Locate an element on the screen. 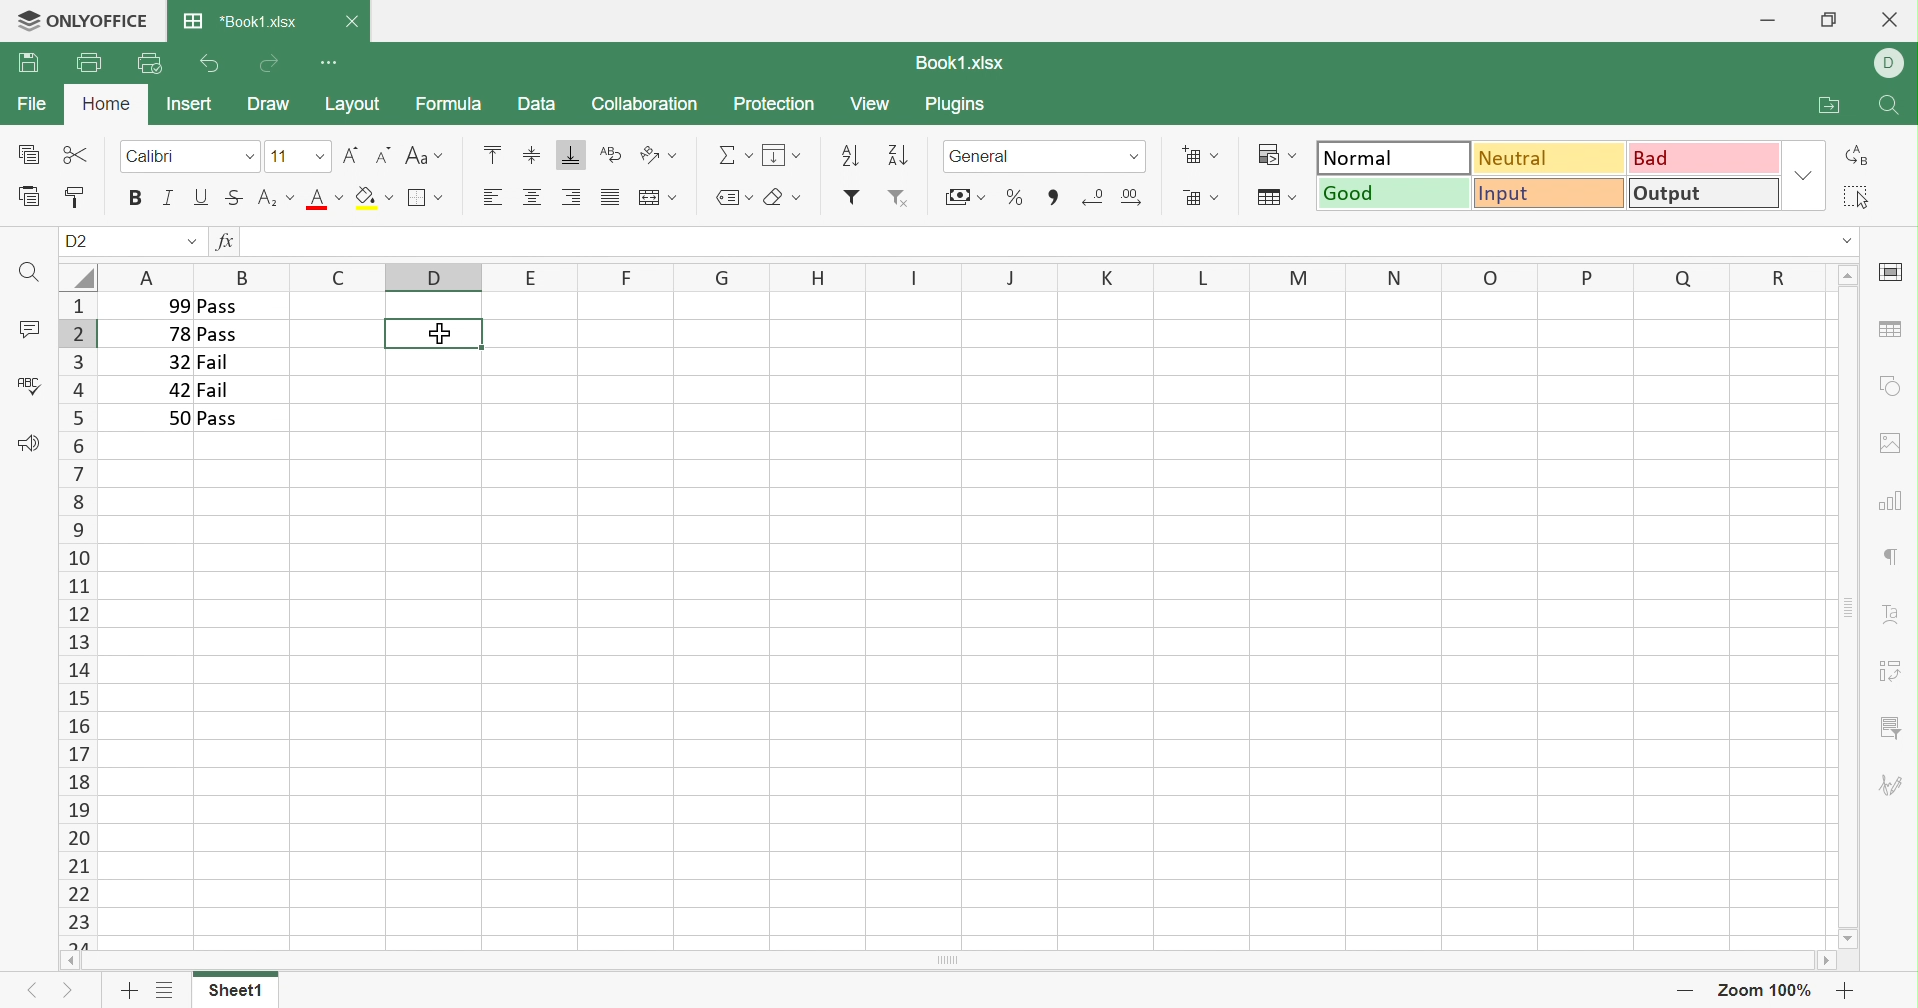  Layout is located at coordinates (353, 104).